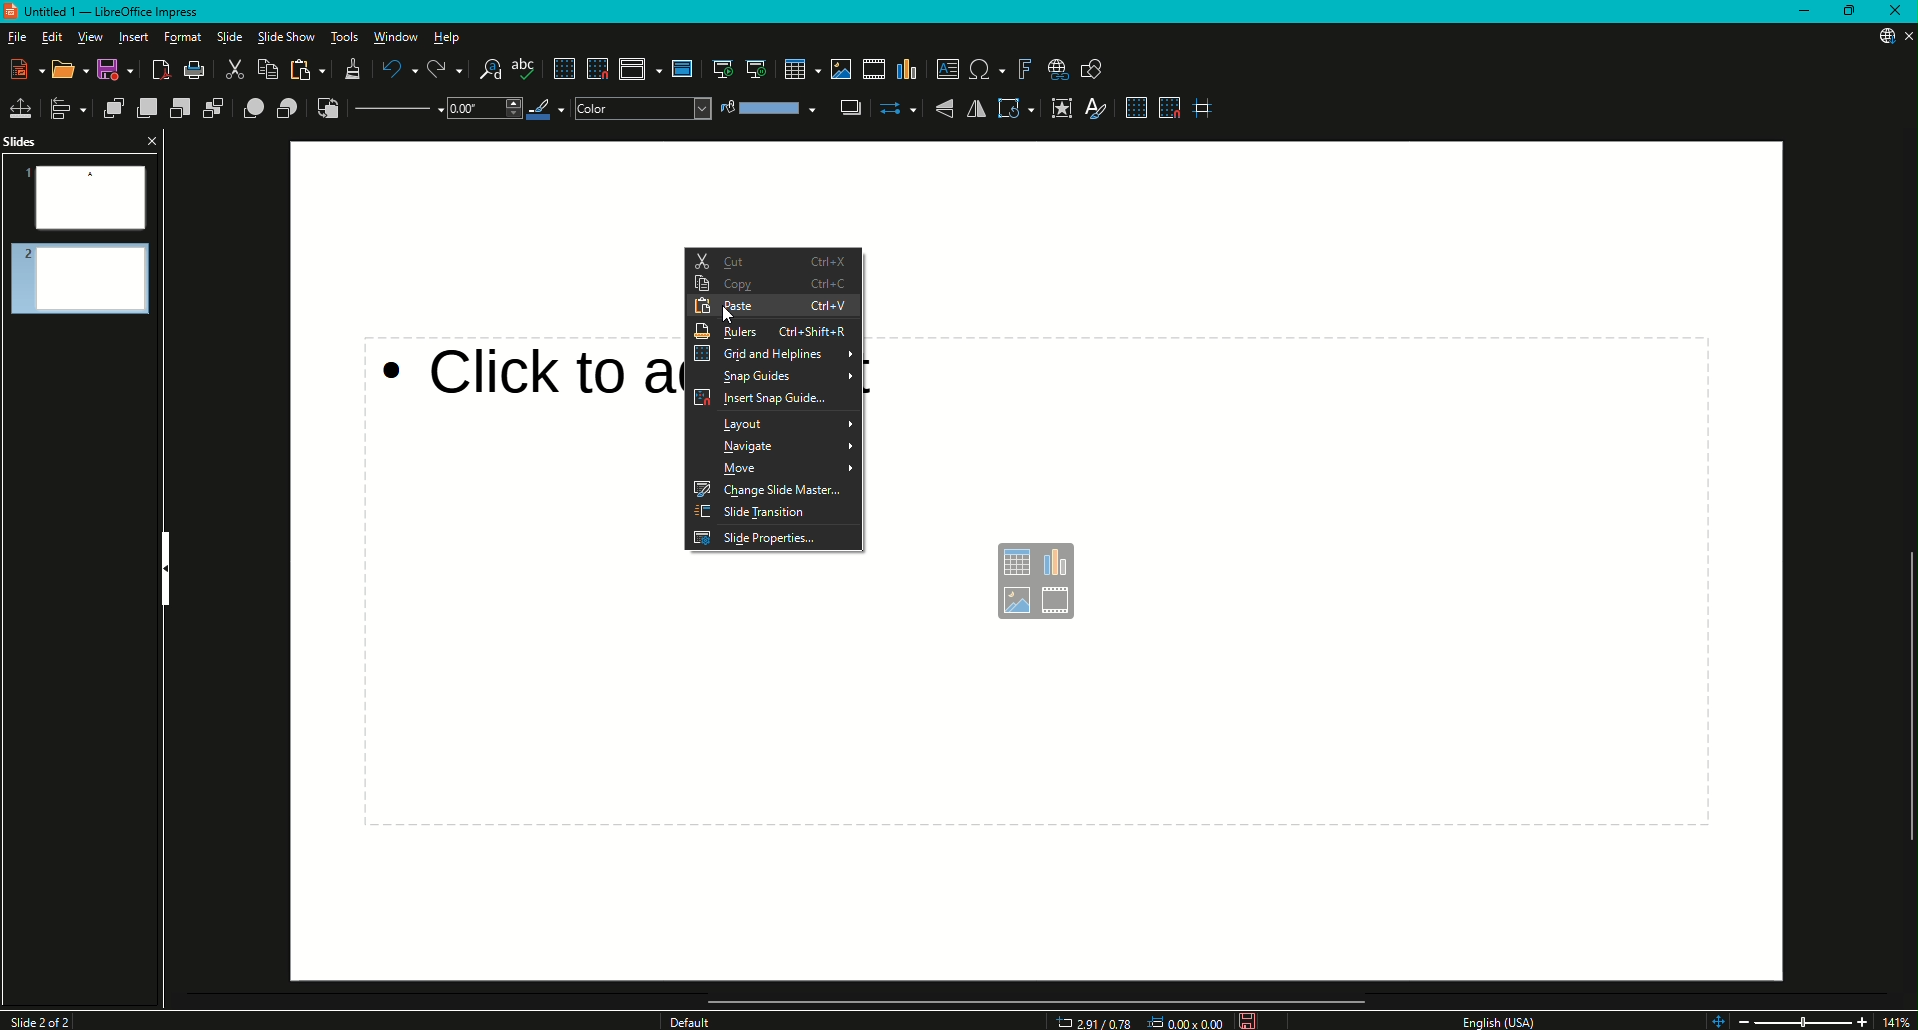 The width and height of the screenshot is (1918, 1030). I want to click on Zoom controls, so click(1714, 1017).